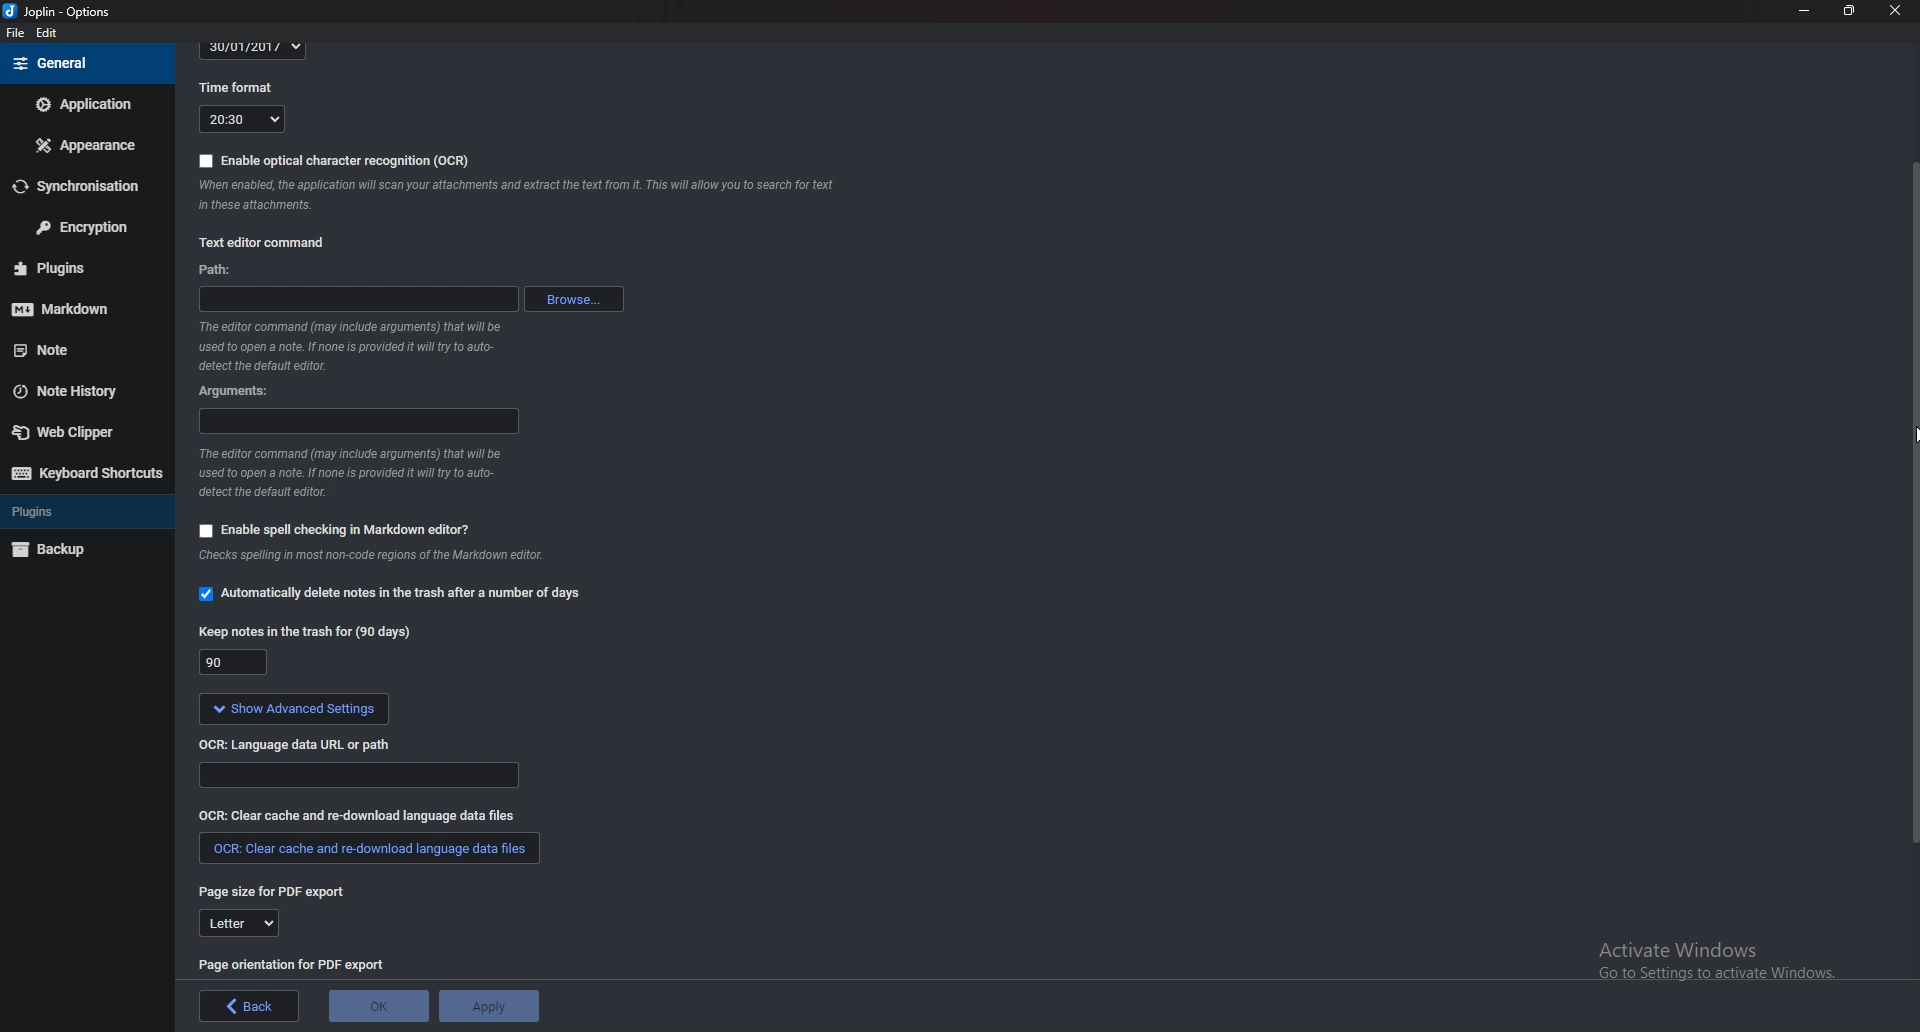 This screenshot has width=1920, height=1032. I want to click on Info, so click(386, 558).